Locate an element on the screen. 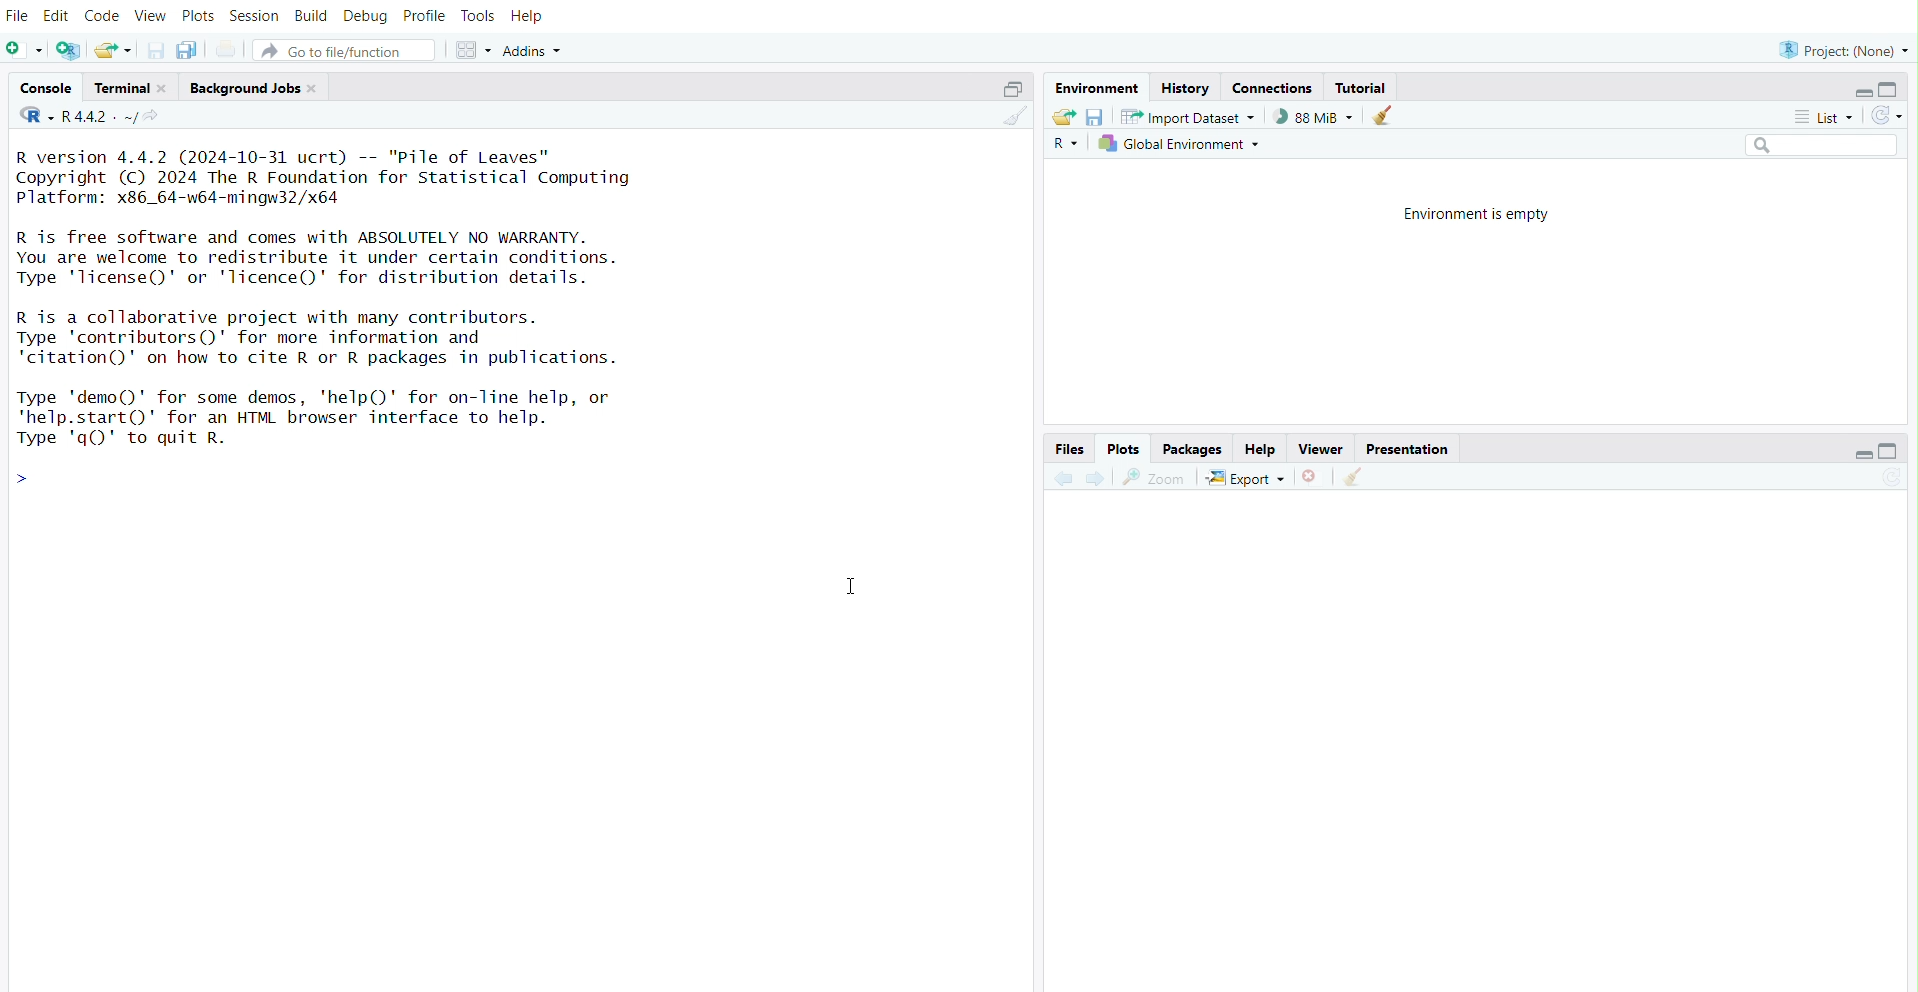  background jobs is located at coordinates (245, 89).